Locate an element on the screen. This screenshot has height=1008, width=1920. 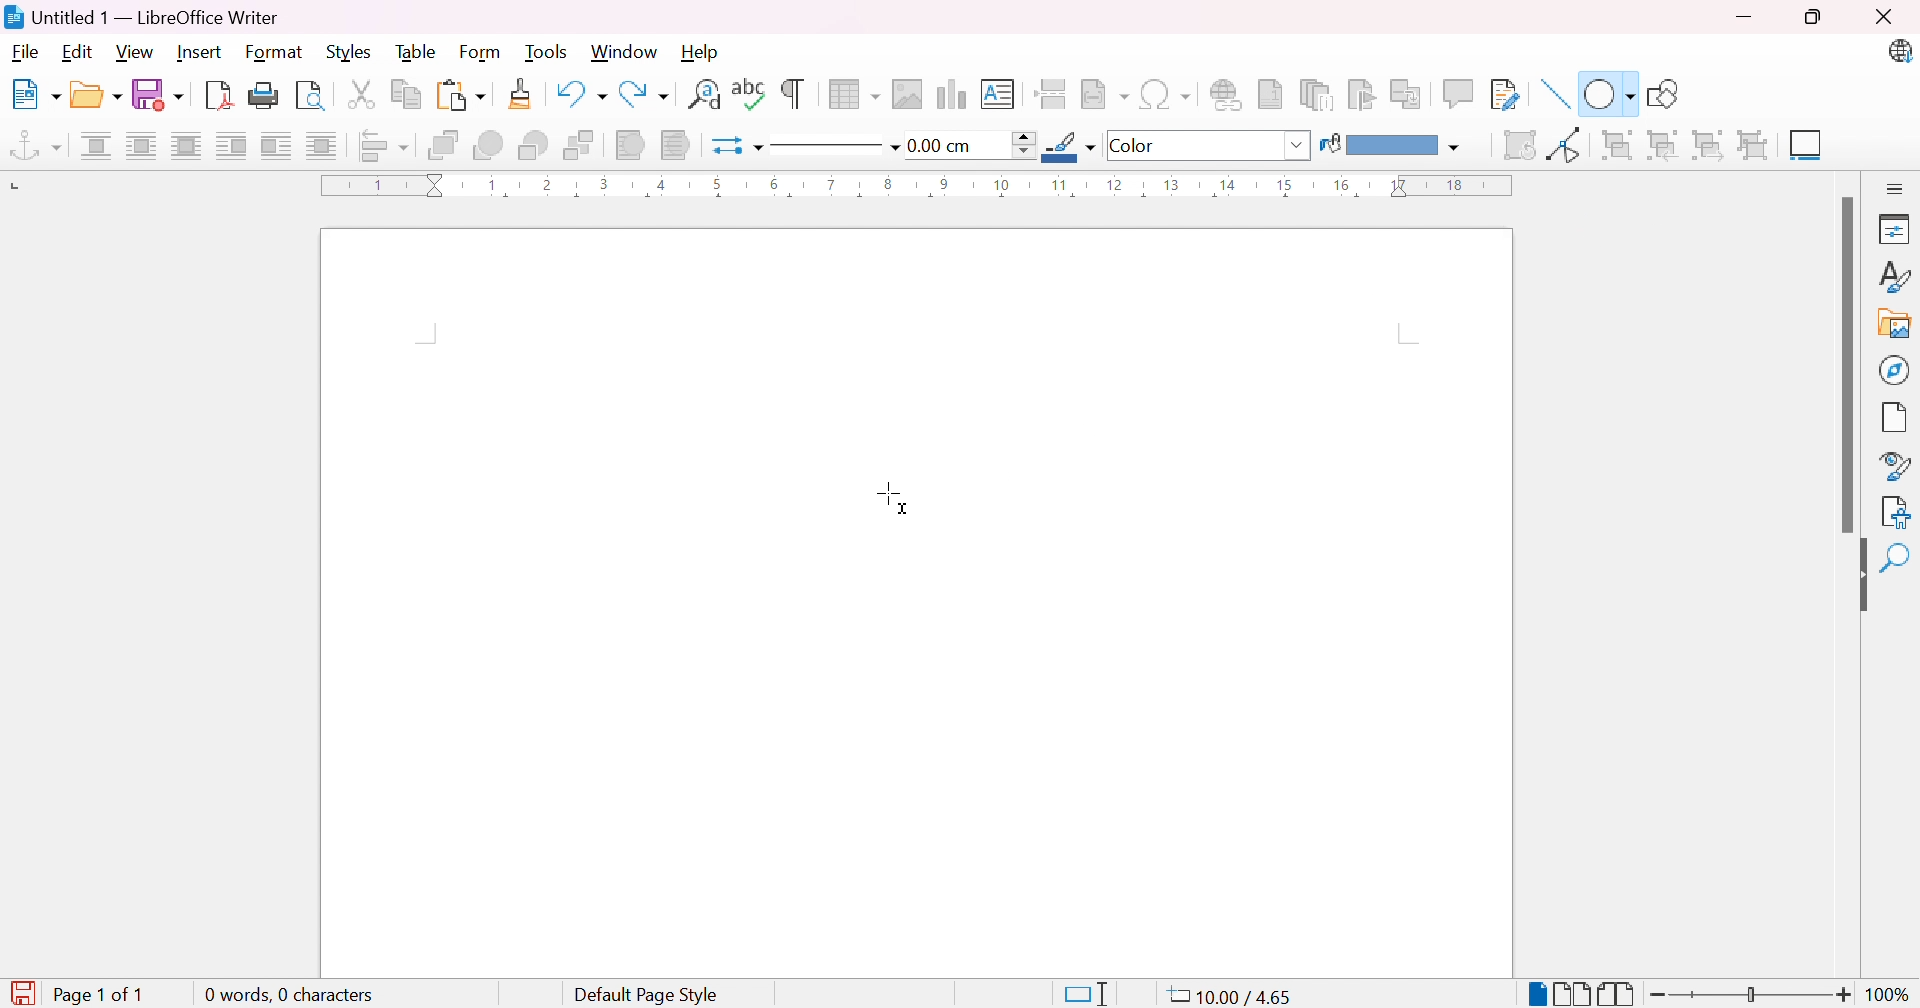
Open is located at coordinates (96, 95).